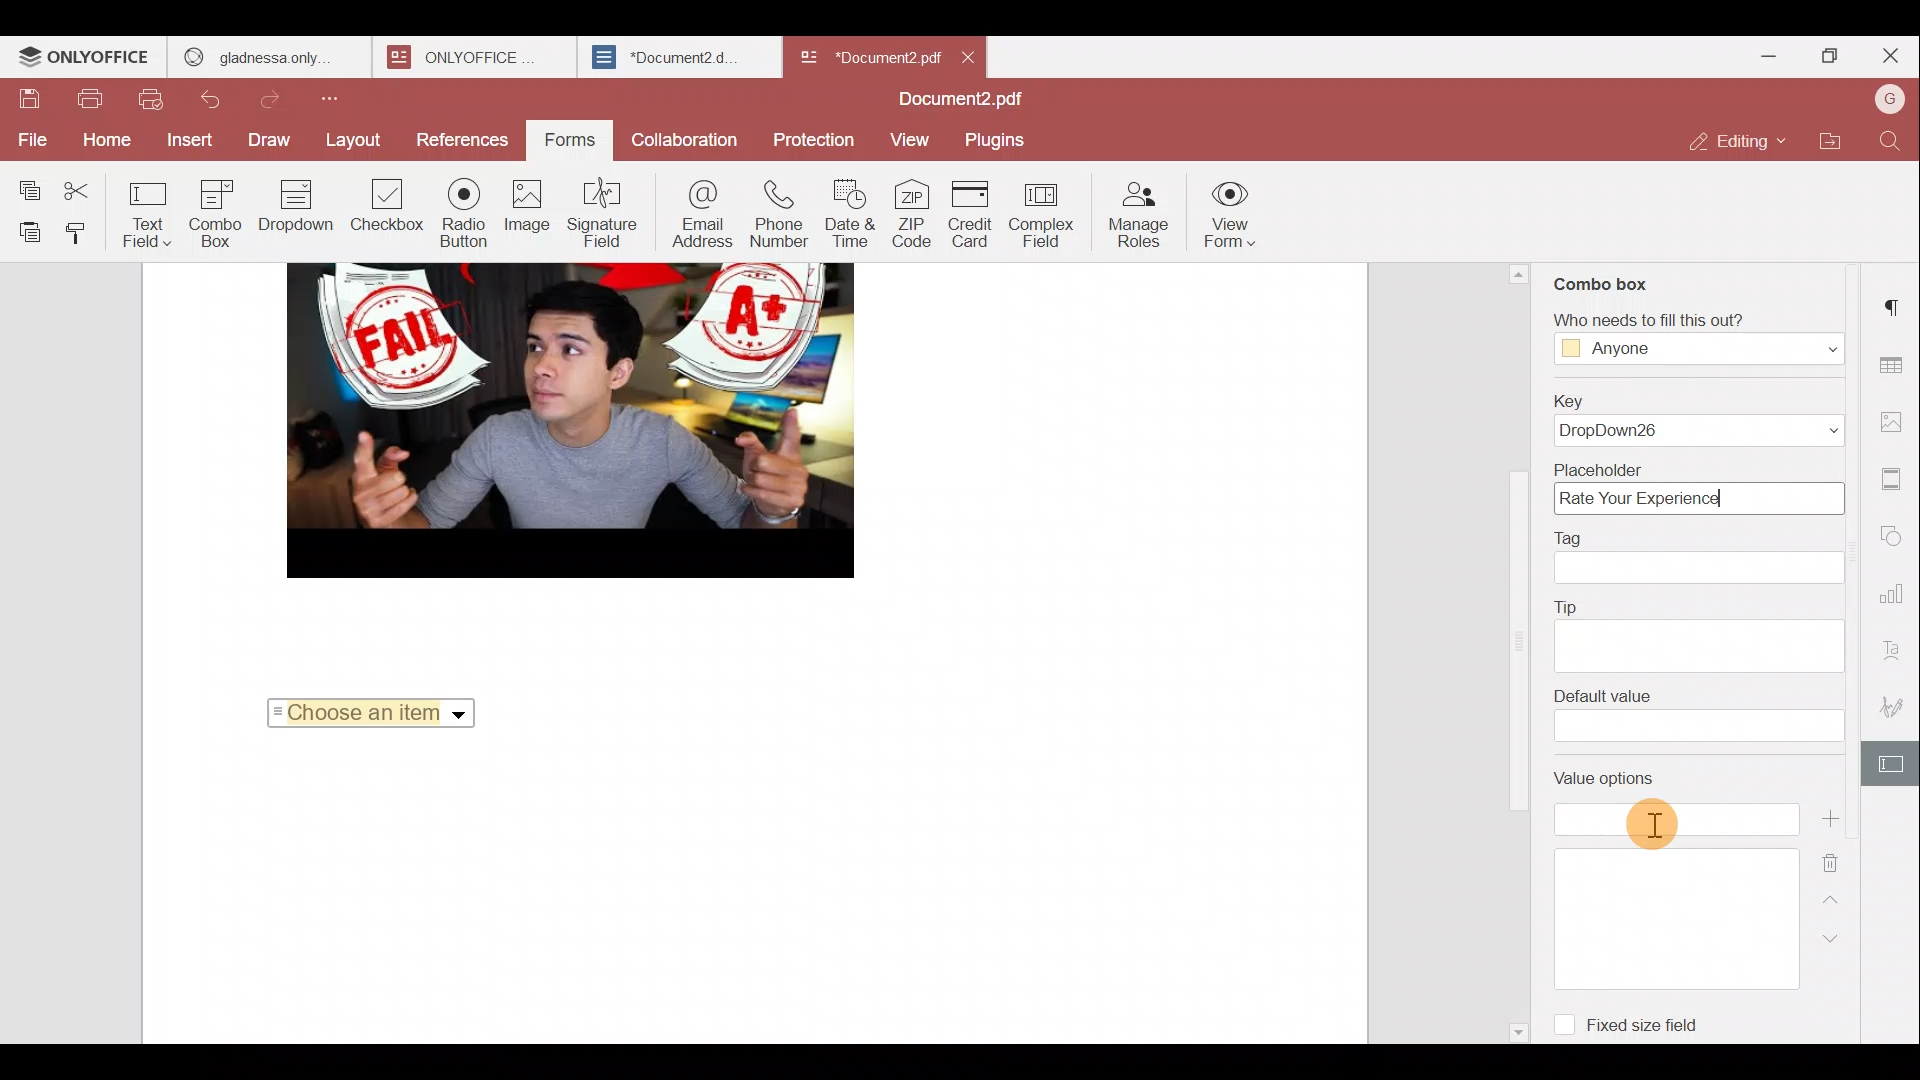  I want to click on Signature field, so click(602, 212).